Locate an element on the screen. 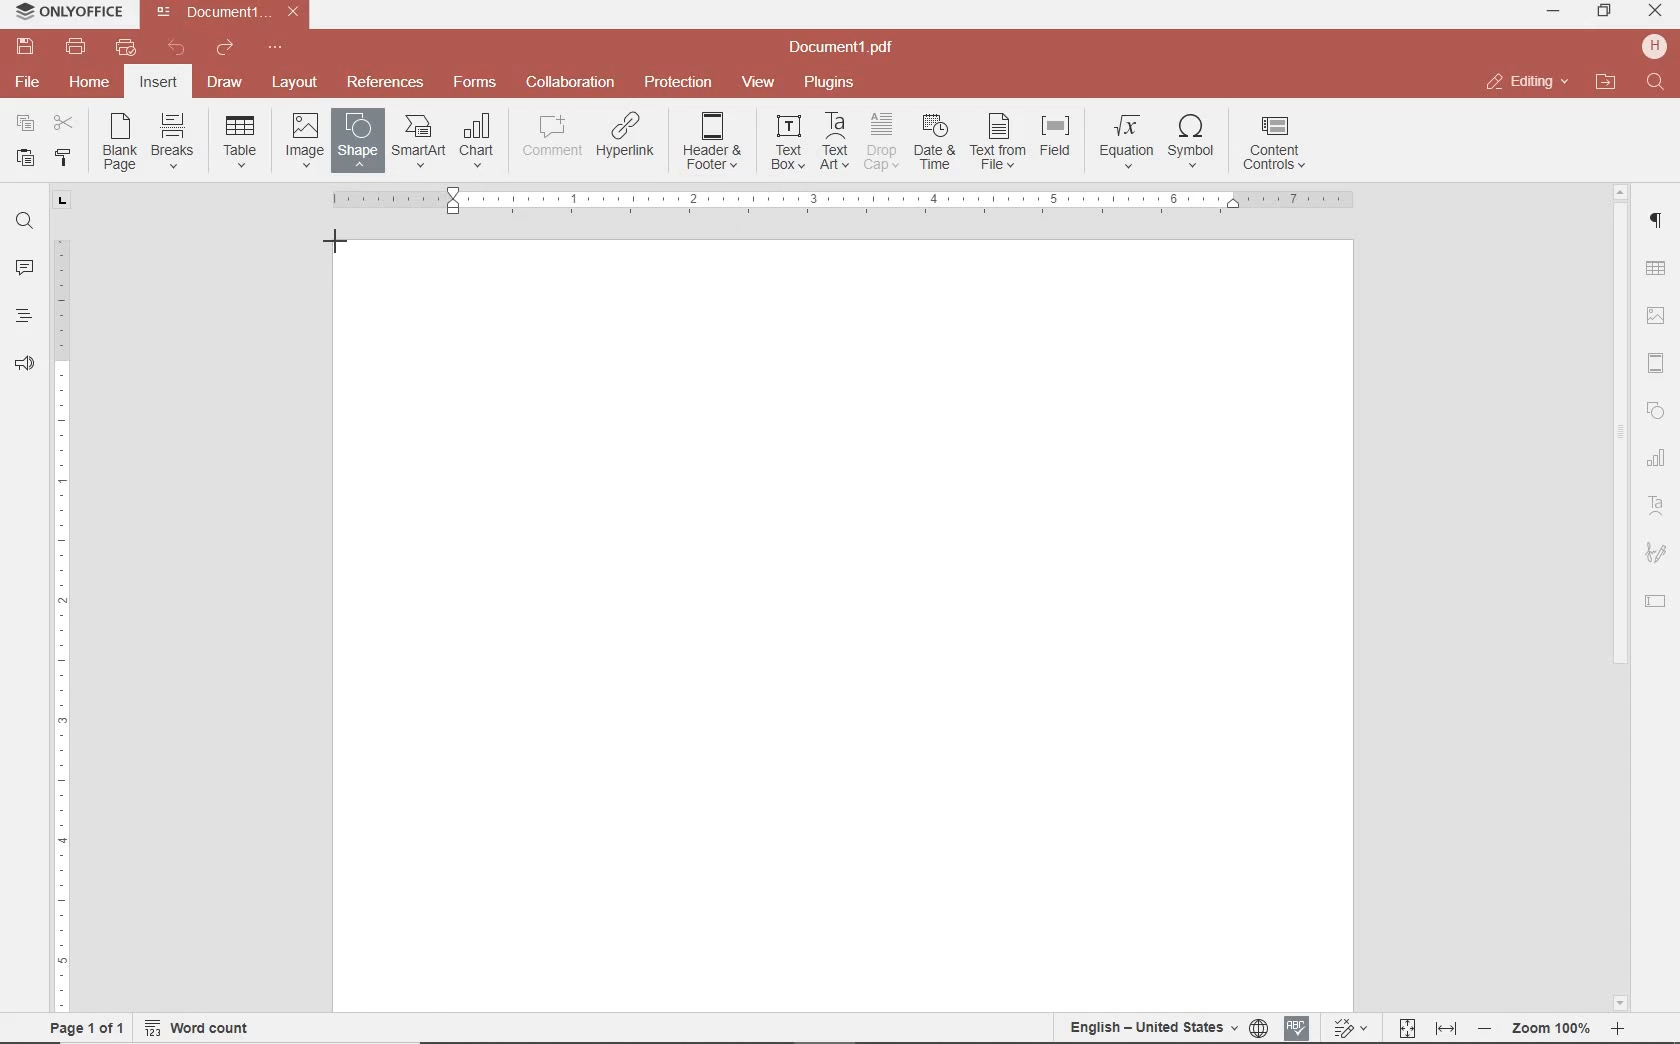  close is located at coordinates (1526, 82).